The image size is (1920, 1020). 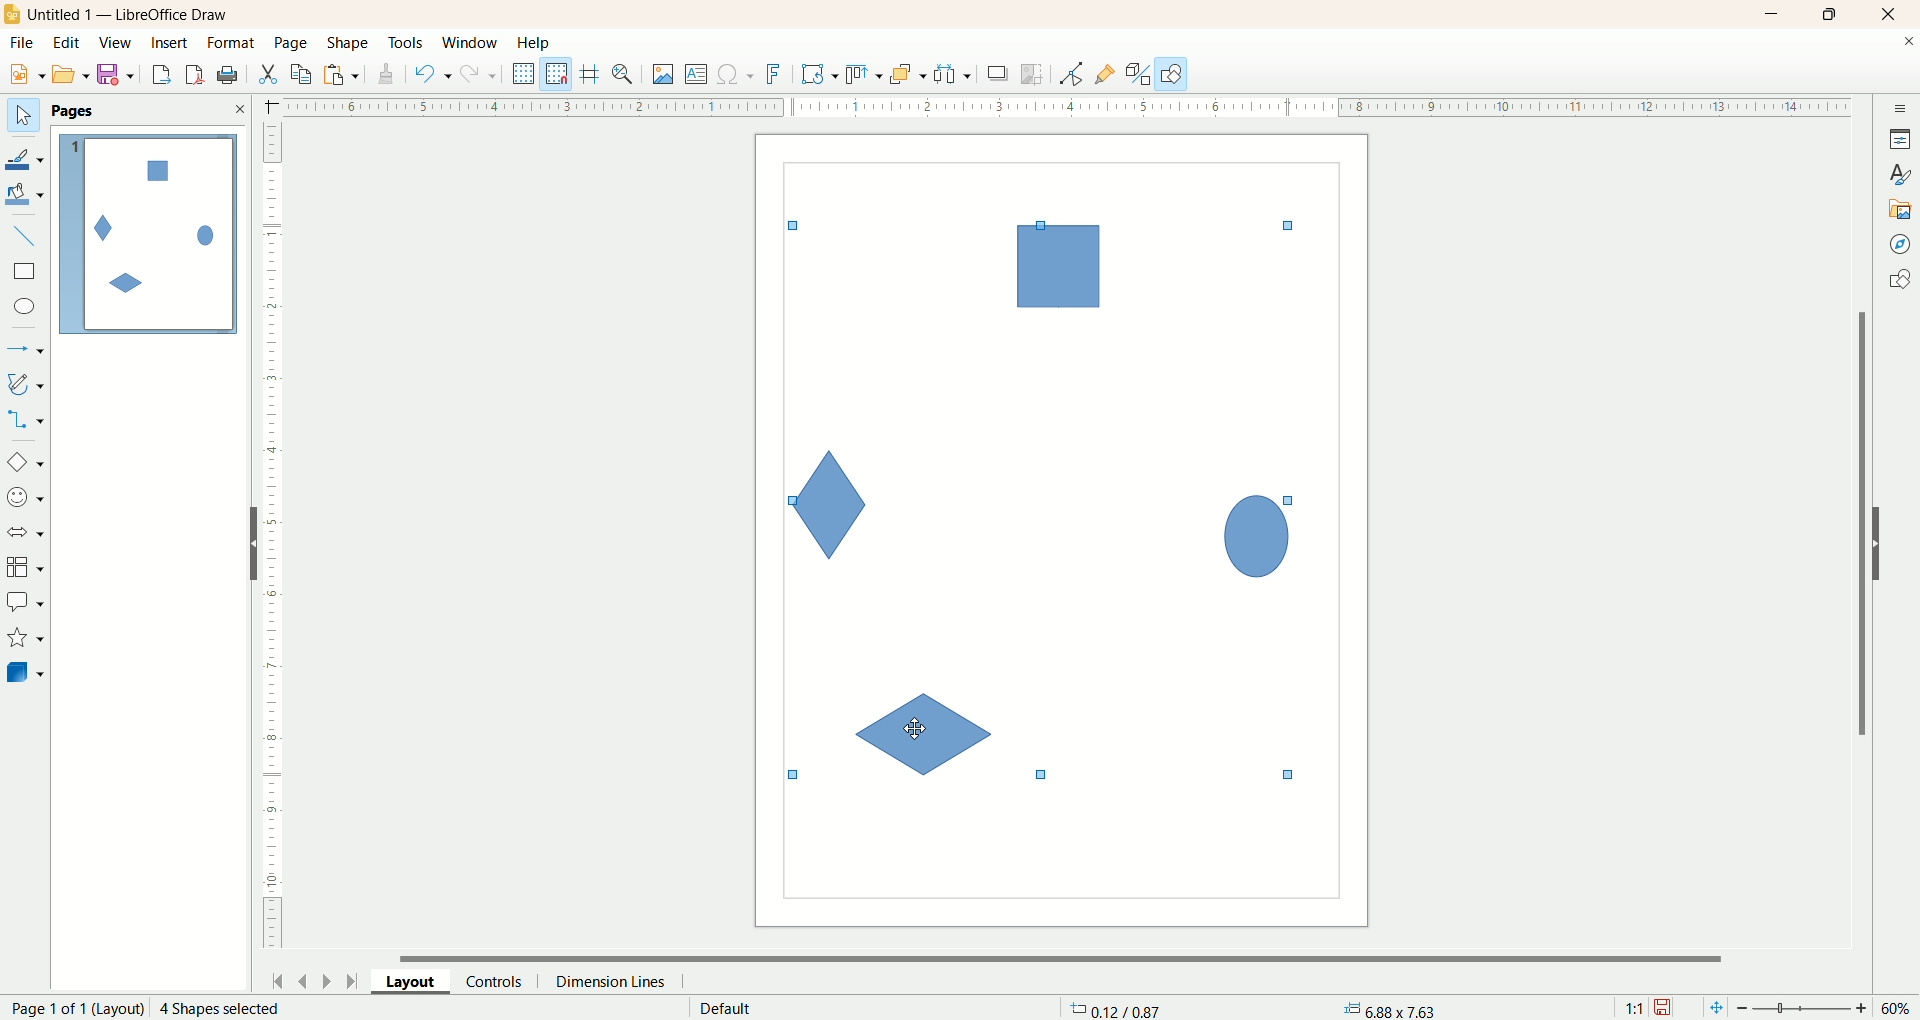 What do you see at coordinates (25, 419) in the screenshot?
I see `connectors` at bounding box center [25, 419].